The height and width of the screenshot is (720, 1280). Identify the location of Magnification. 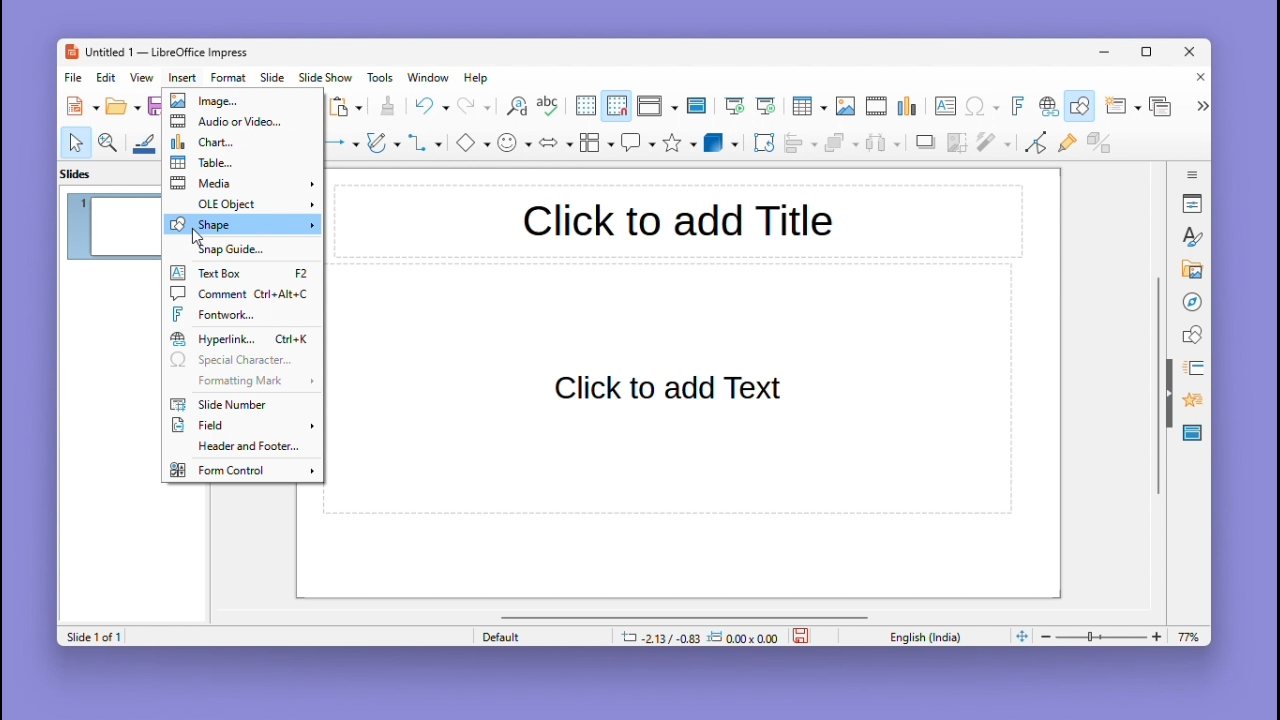
(109, 141).